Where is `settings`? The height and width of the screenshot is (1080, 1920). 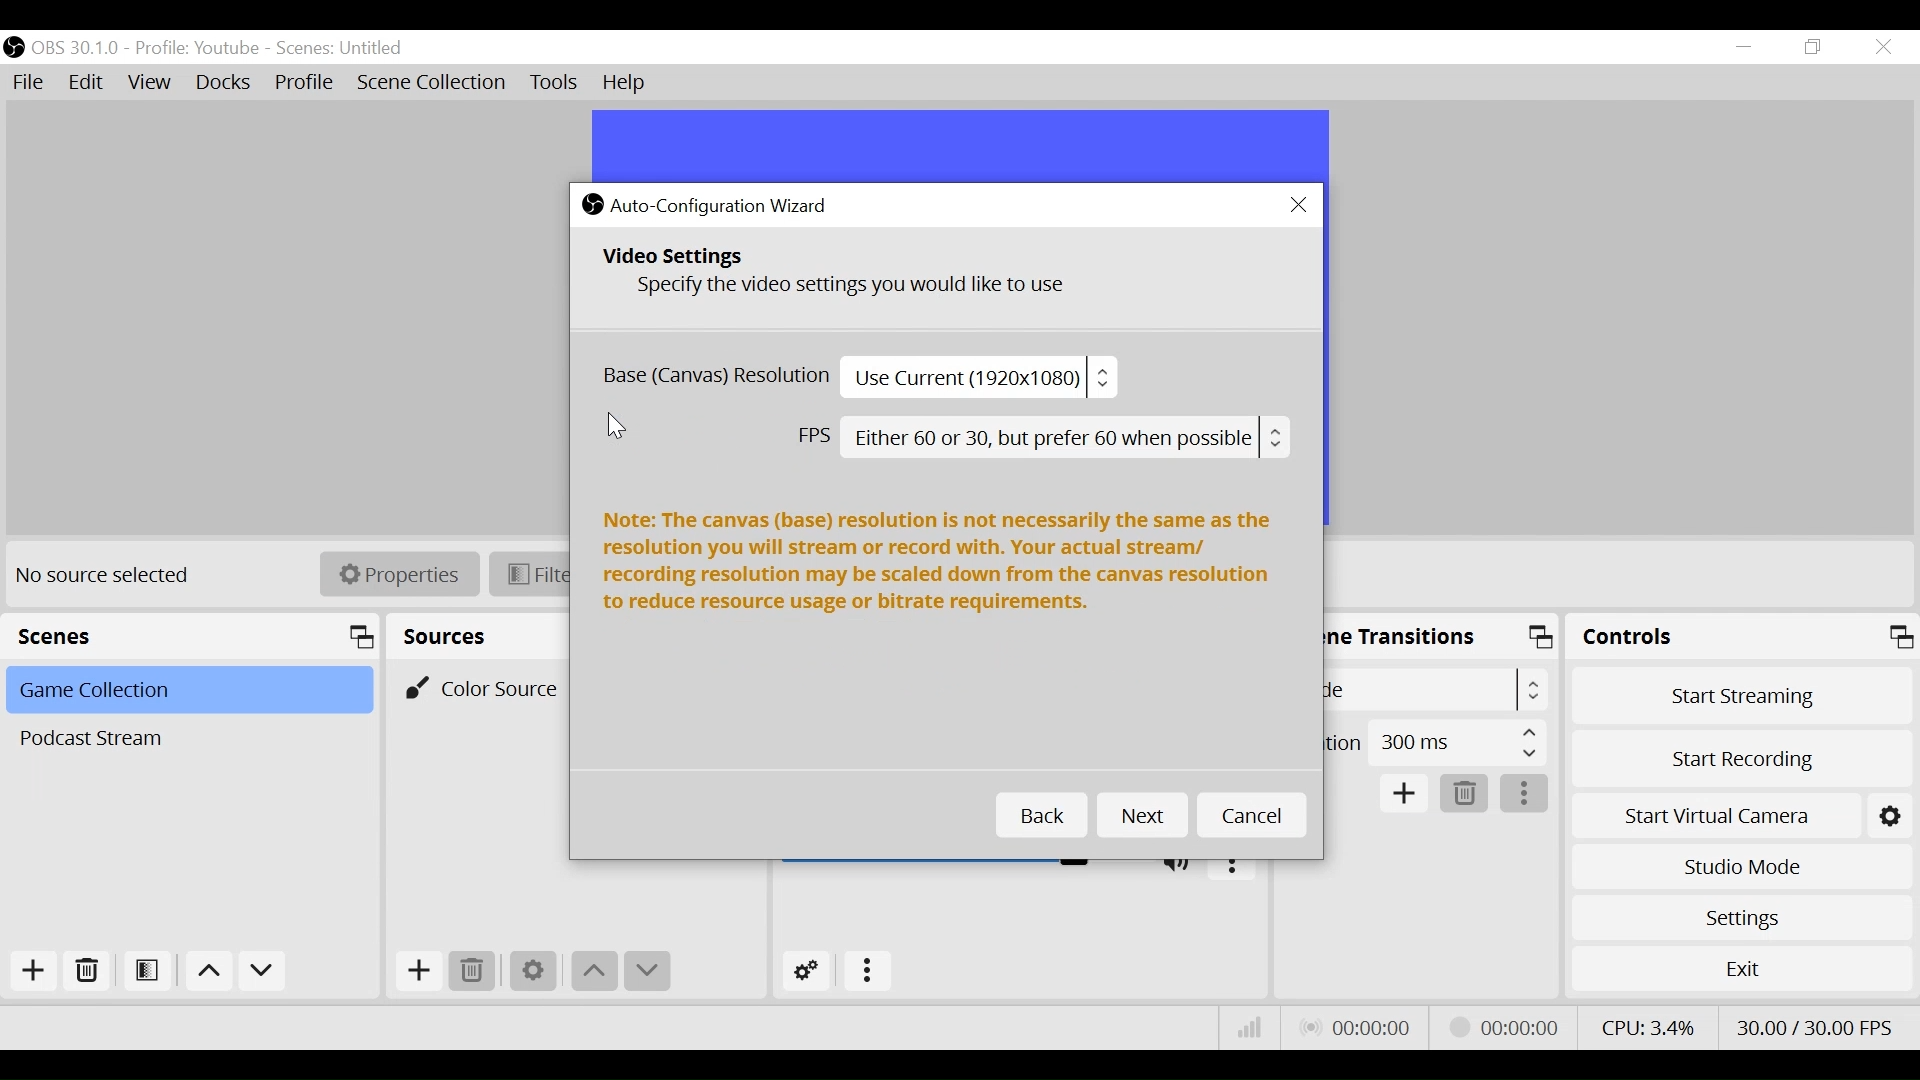 settings is located at coordinates (1893, 814).